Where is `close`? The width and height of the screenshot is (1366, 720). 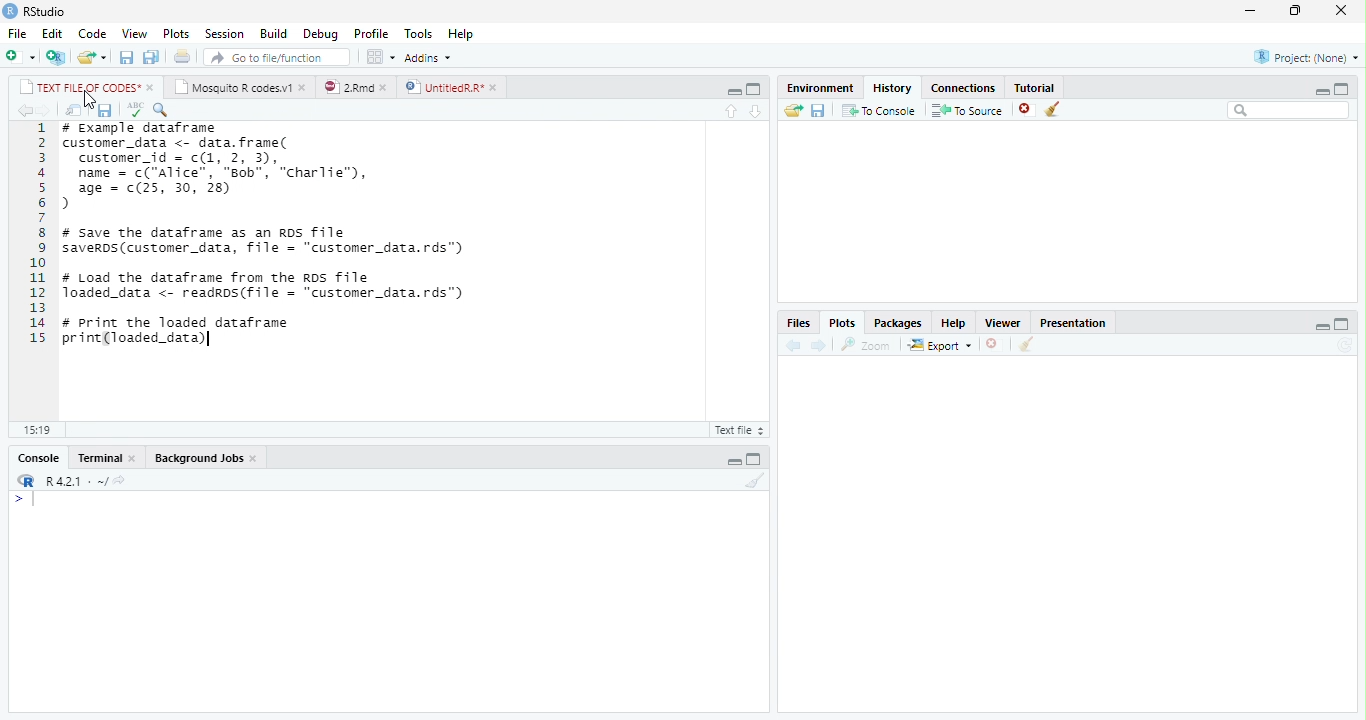
close is located at coordinates (134, 459).